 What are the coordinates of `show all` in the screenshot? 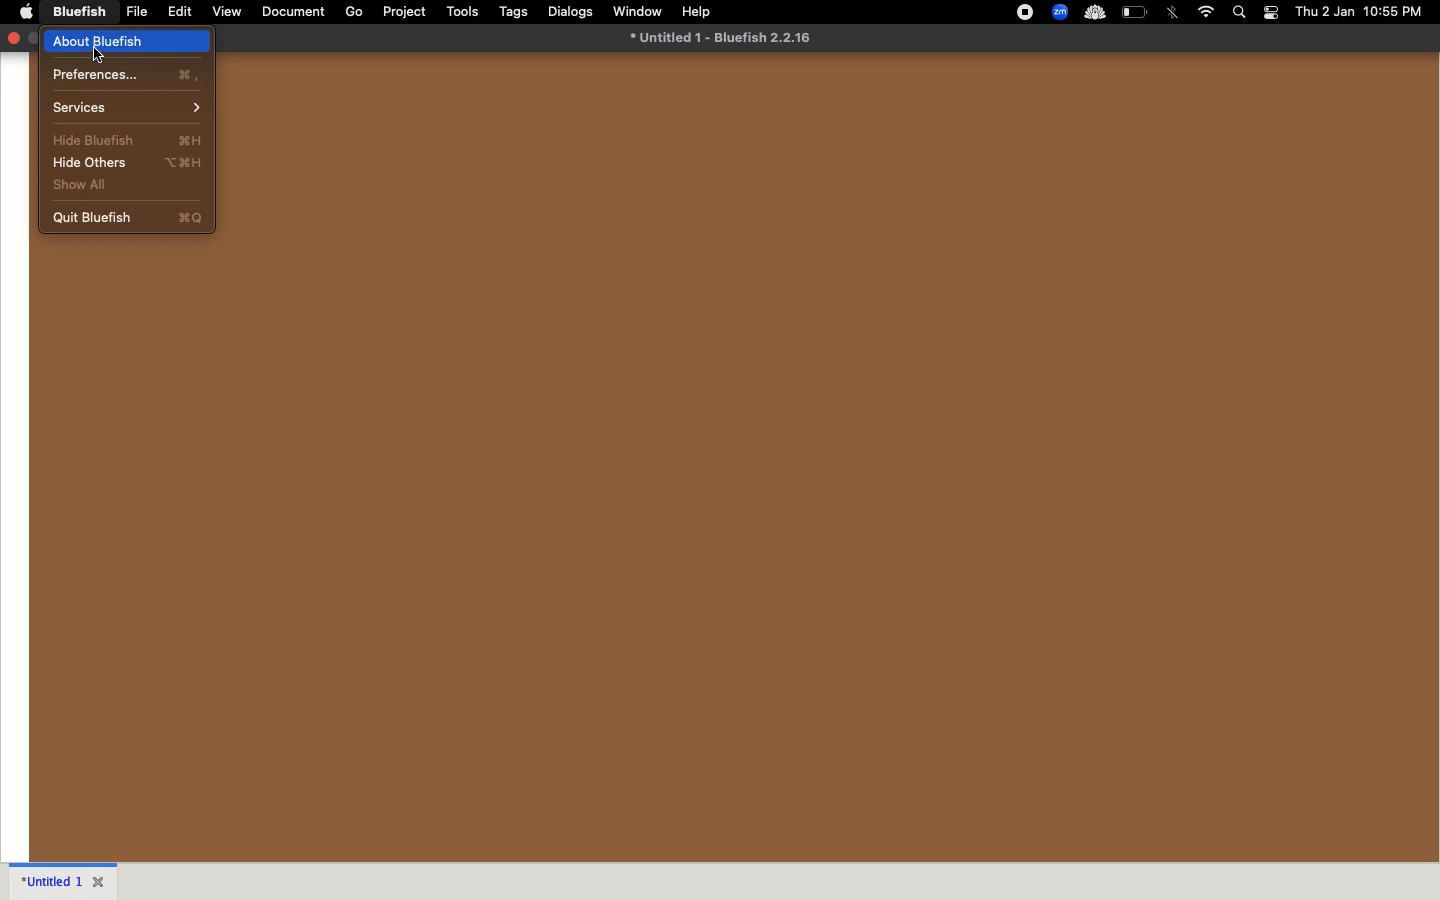 It's located at (126, 187).